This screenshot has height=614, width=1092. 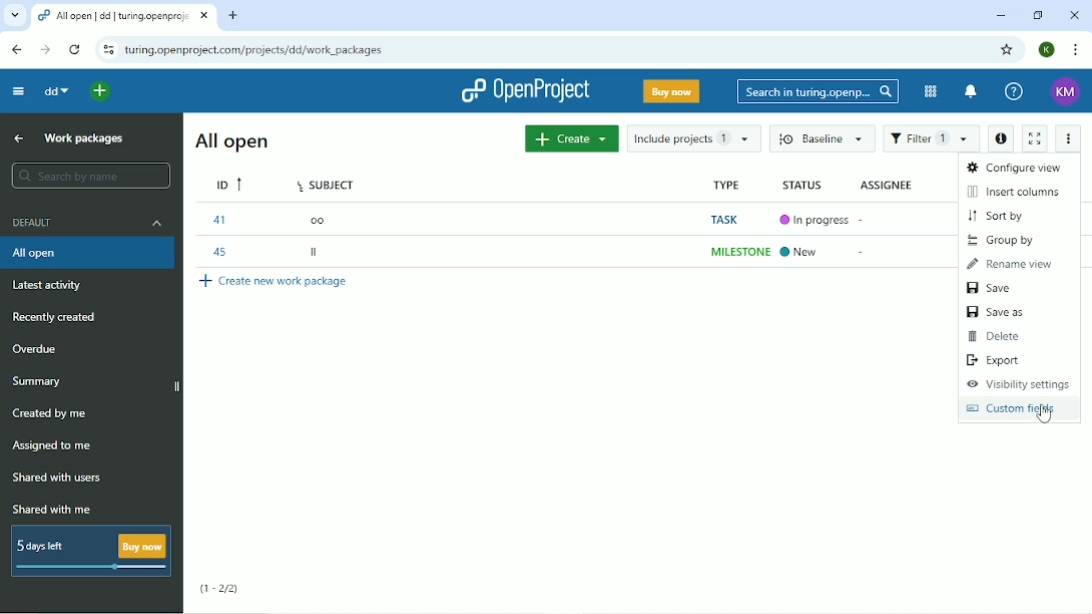 I want to click on Recently created, so click(x=53, y=318).